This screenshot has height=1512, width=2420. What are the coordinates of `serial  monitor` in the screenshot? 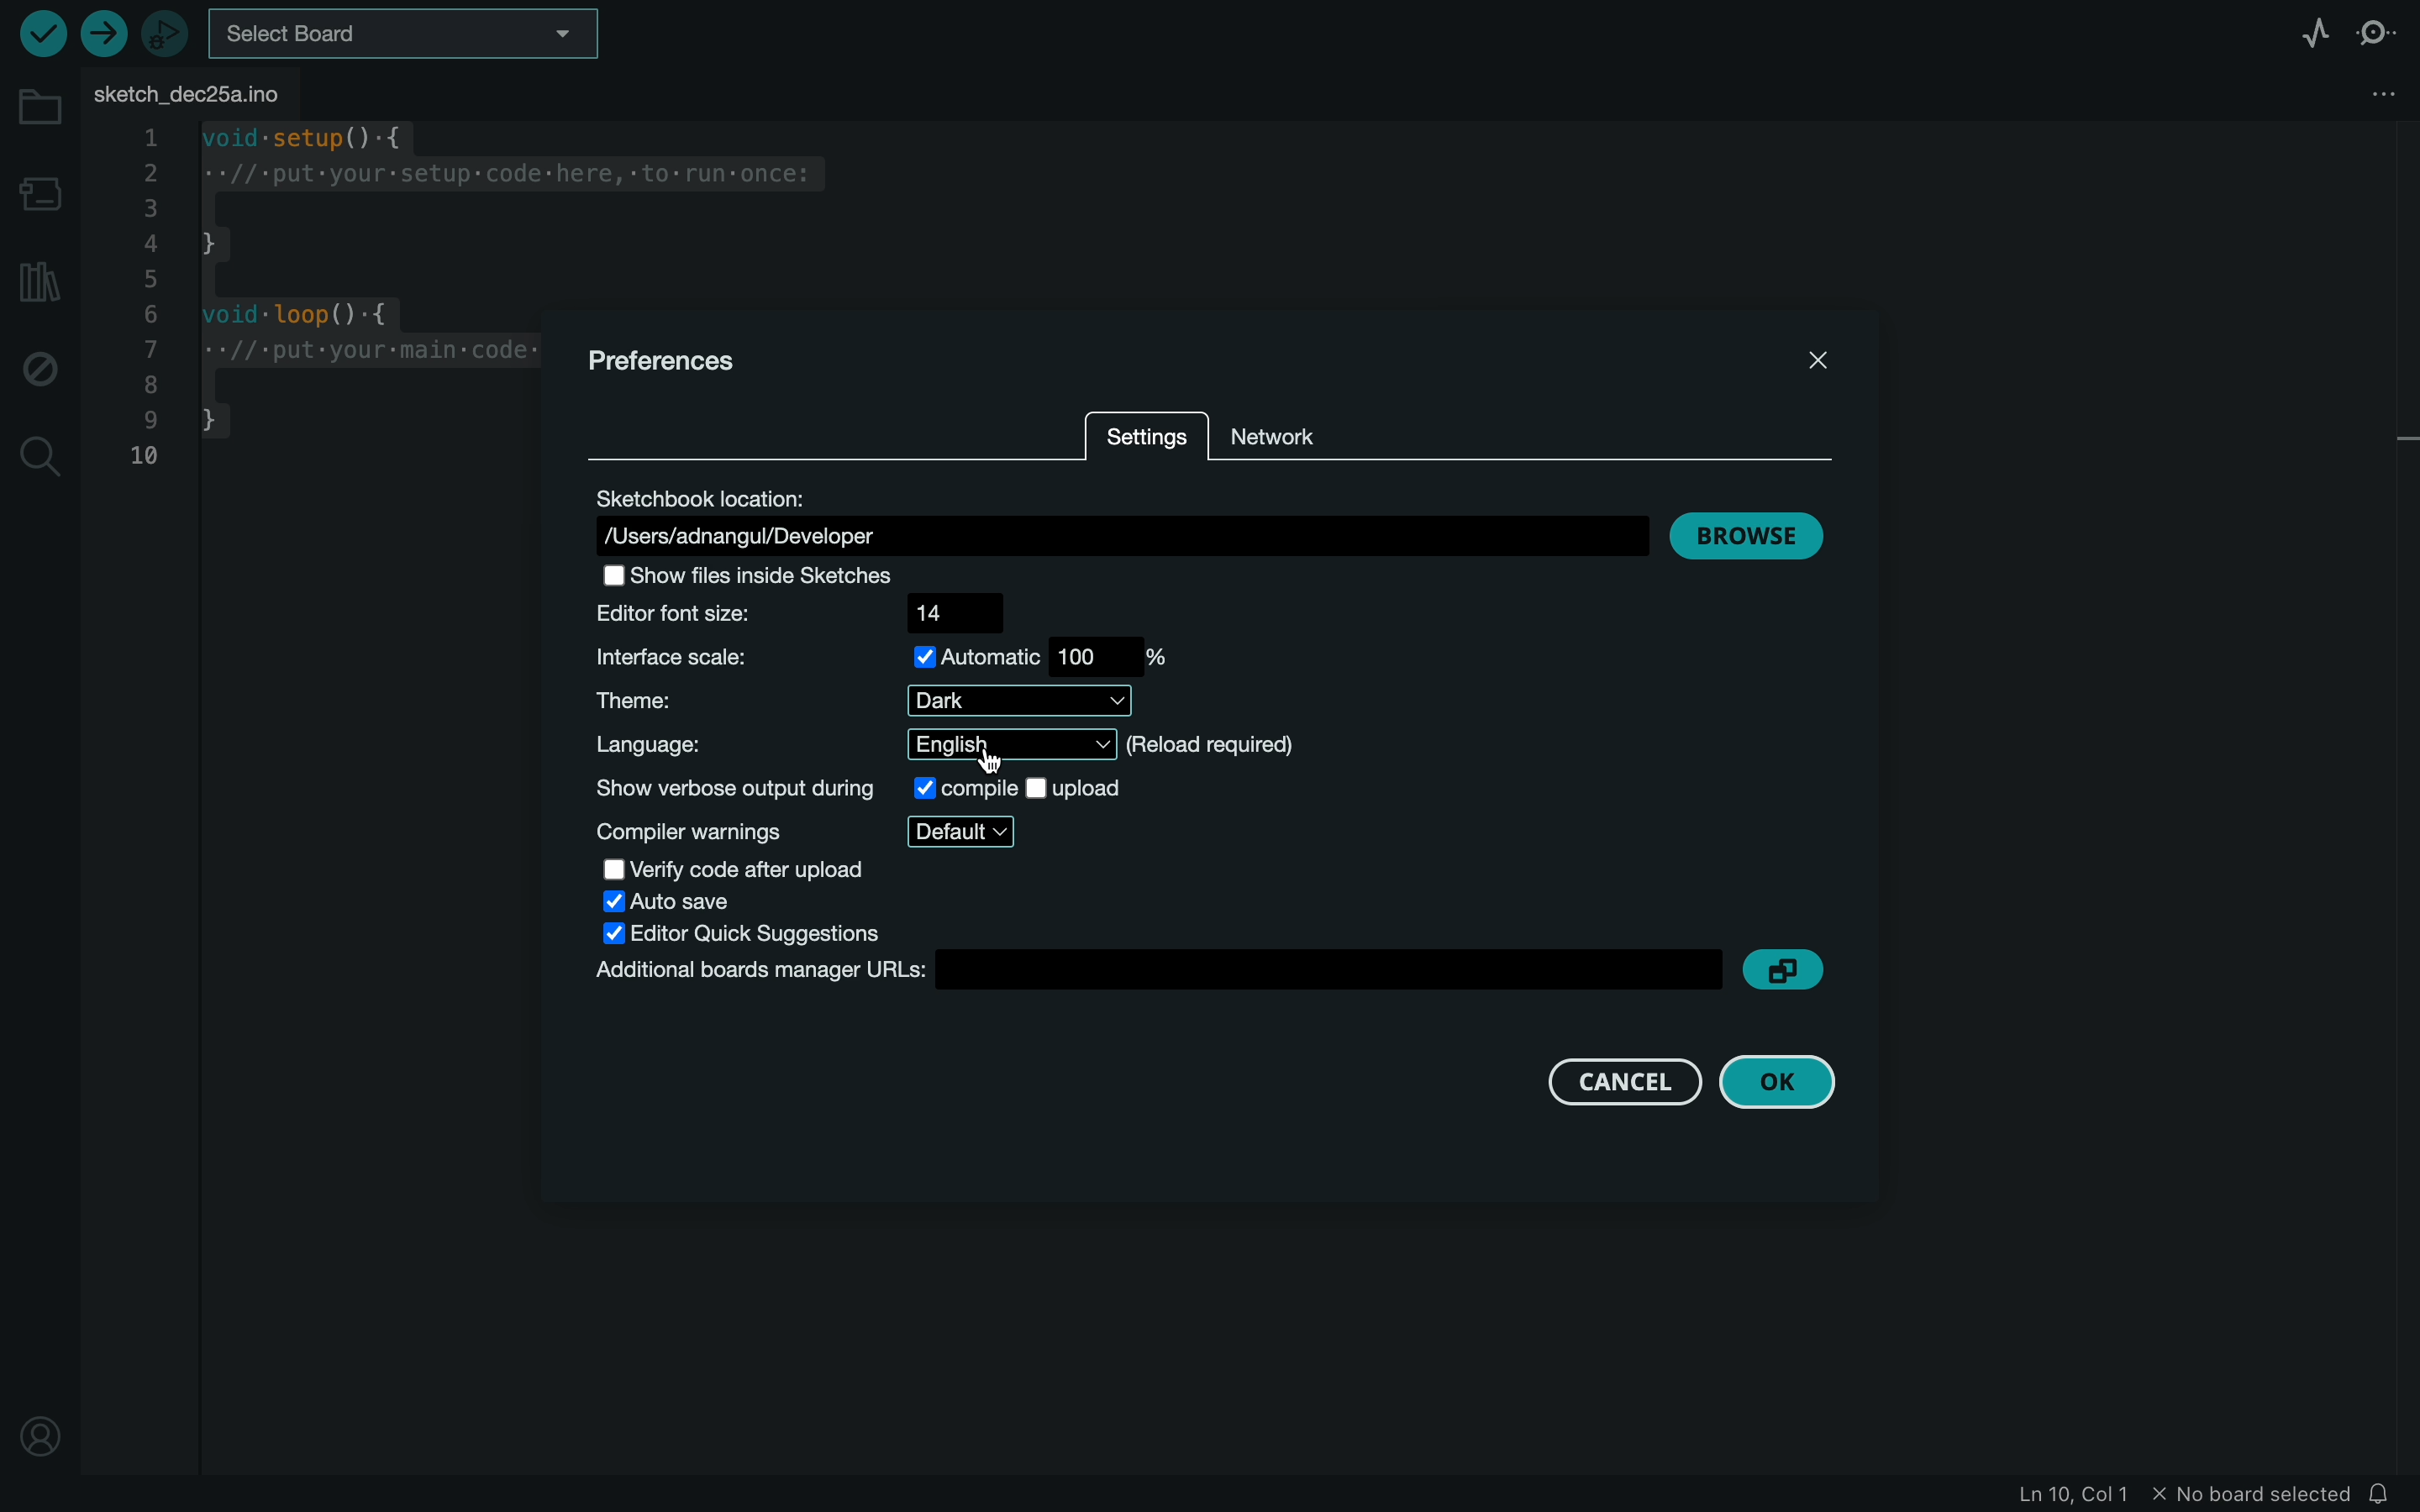 It's located at (2377, 33).